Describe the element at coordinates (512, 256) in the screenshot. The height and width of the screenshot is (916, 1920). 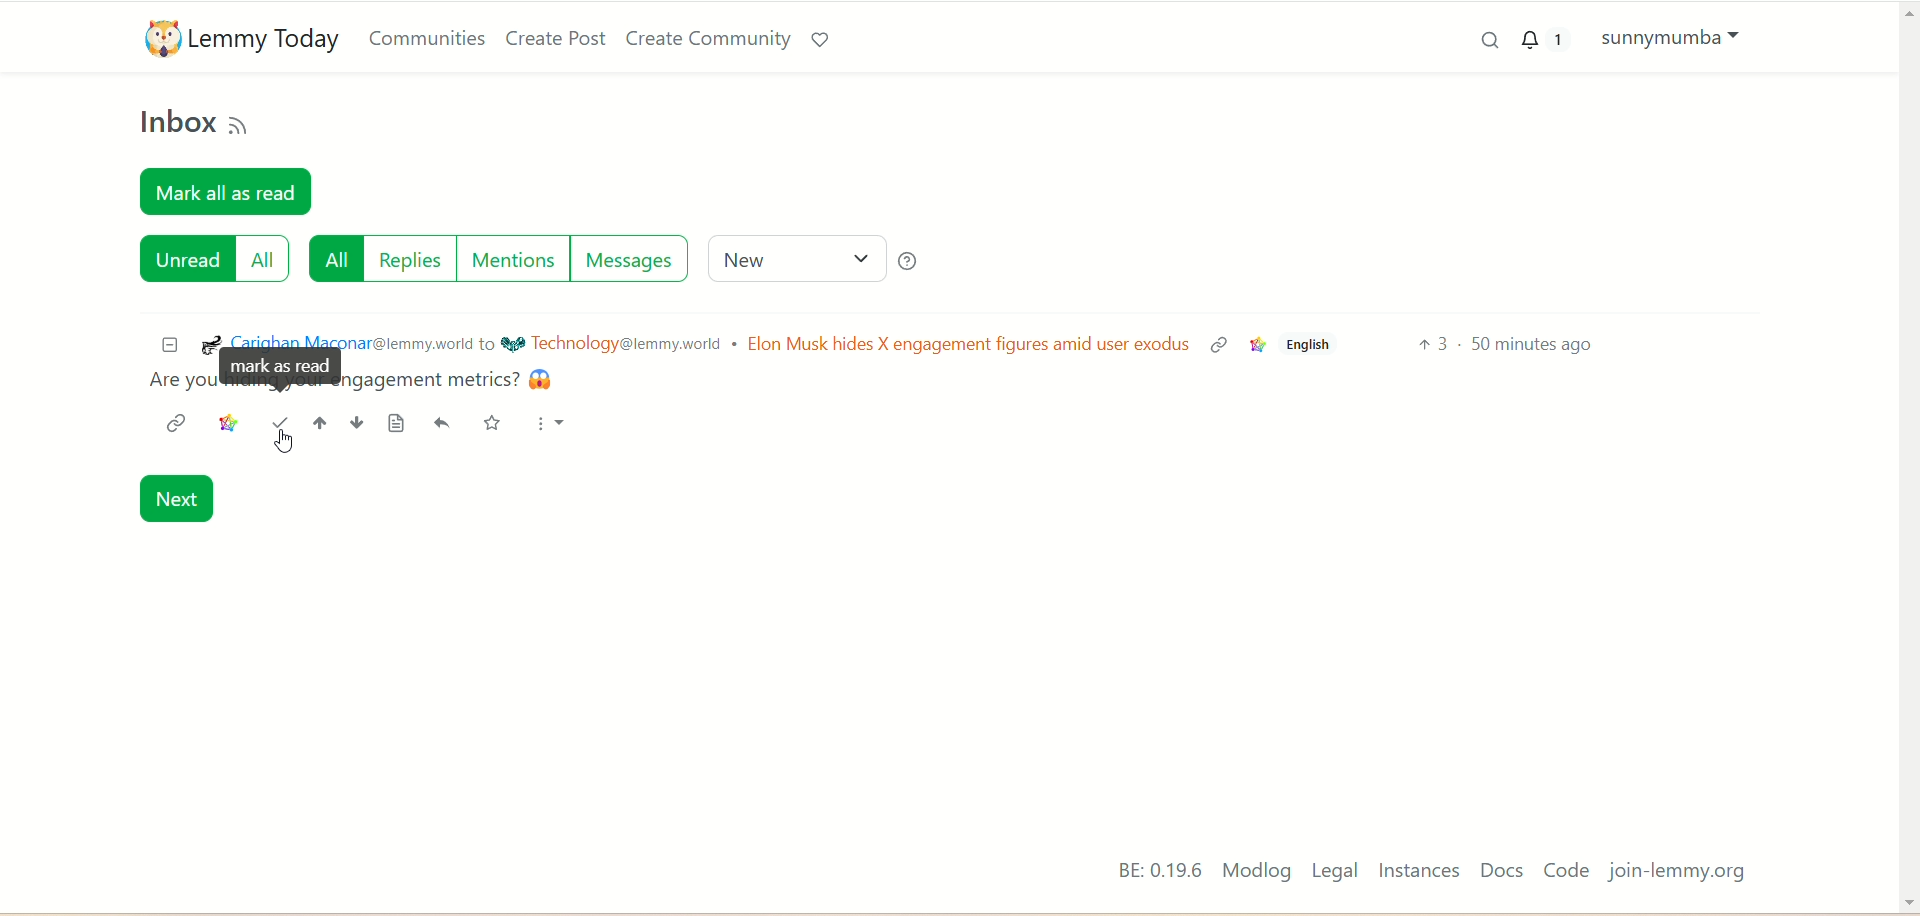
I see `mentions` at that location.